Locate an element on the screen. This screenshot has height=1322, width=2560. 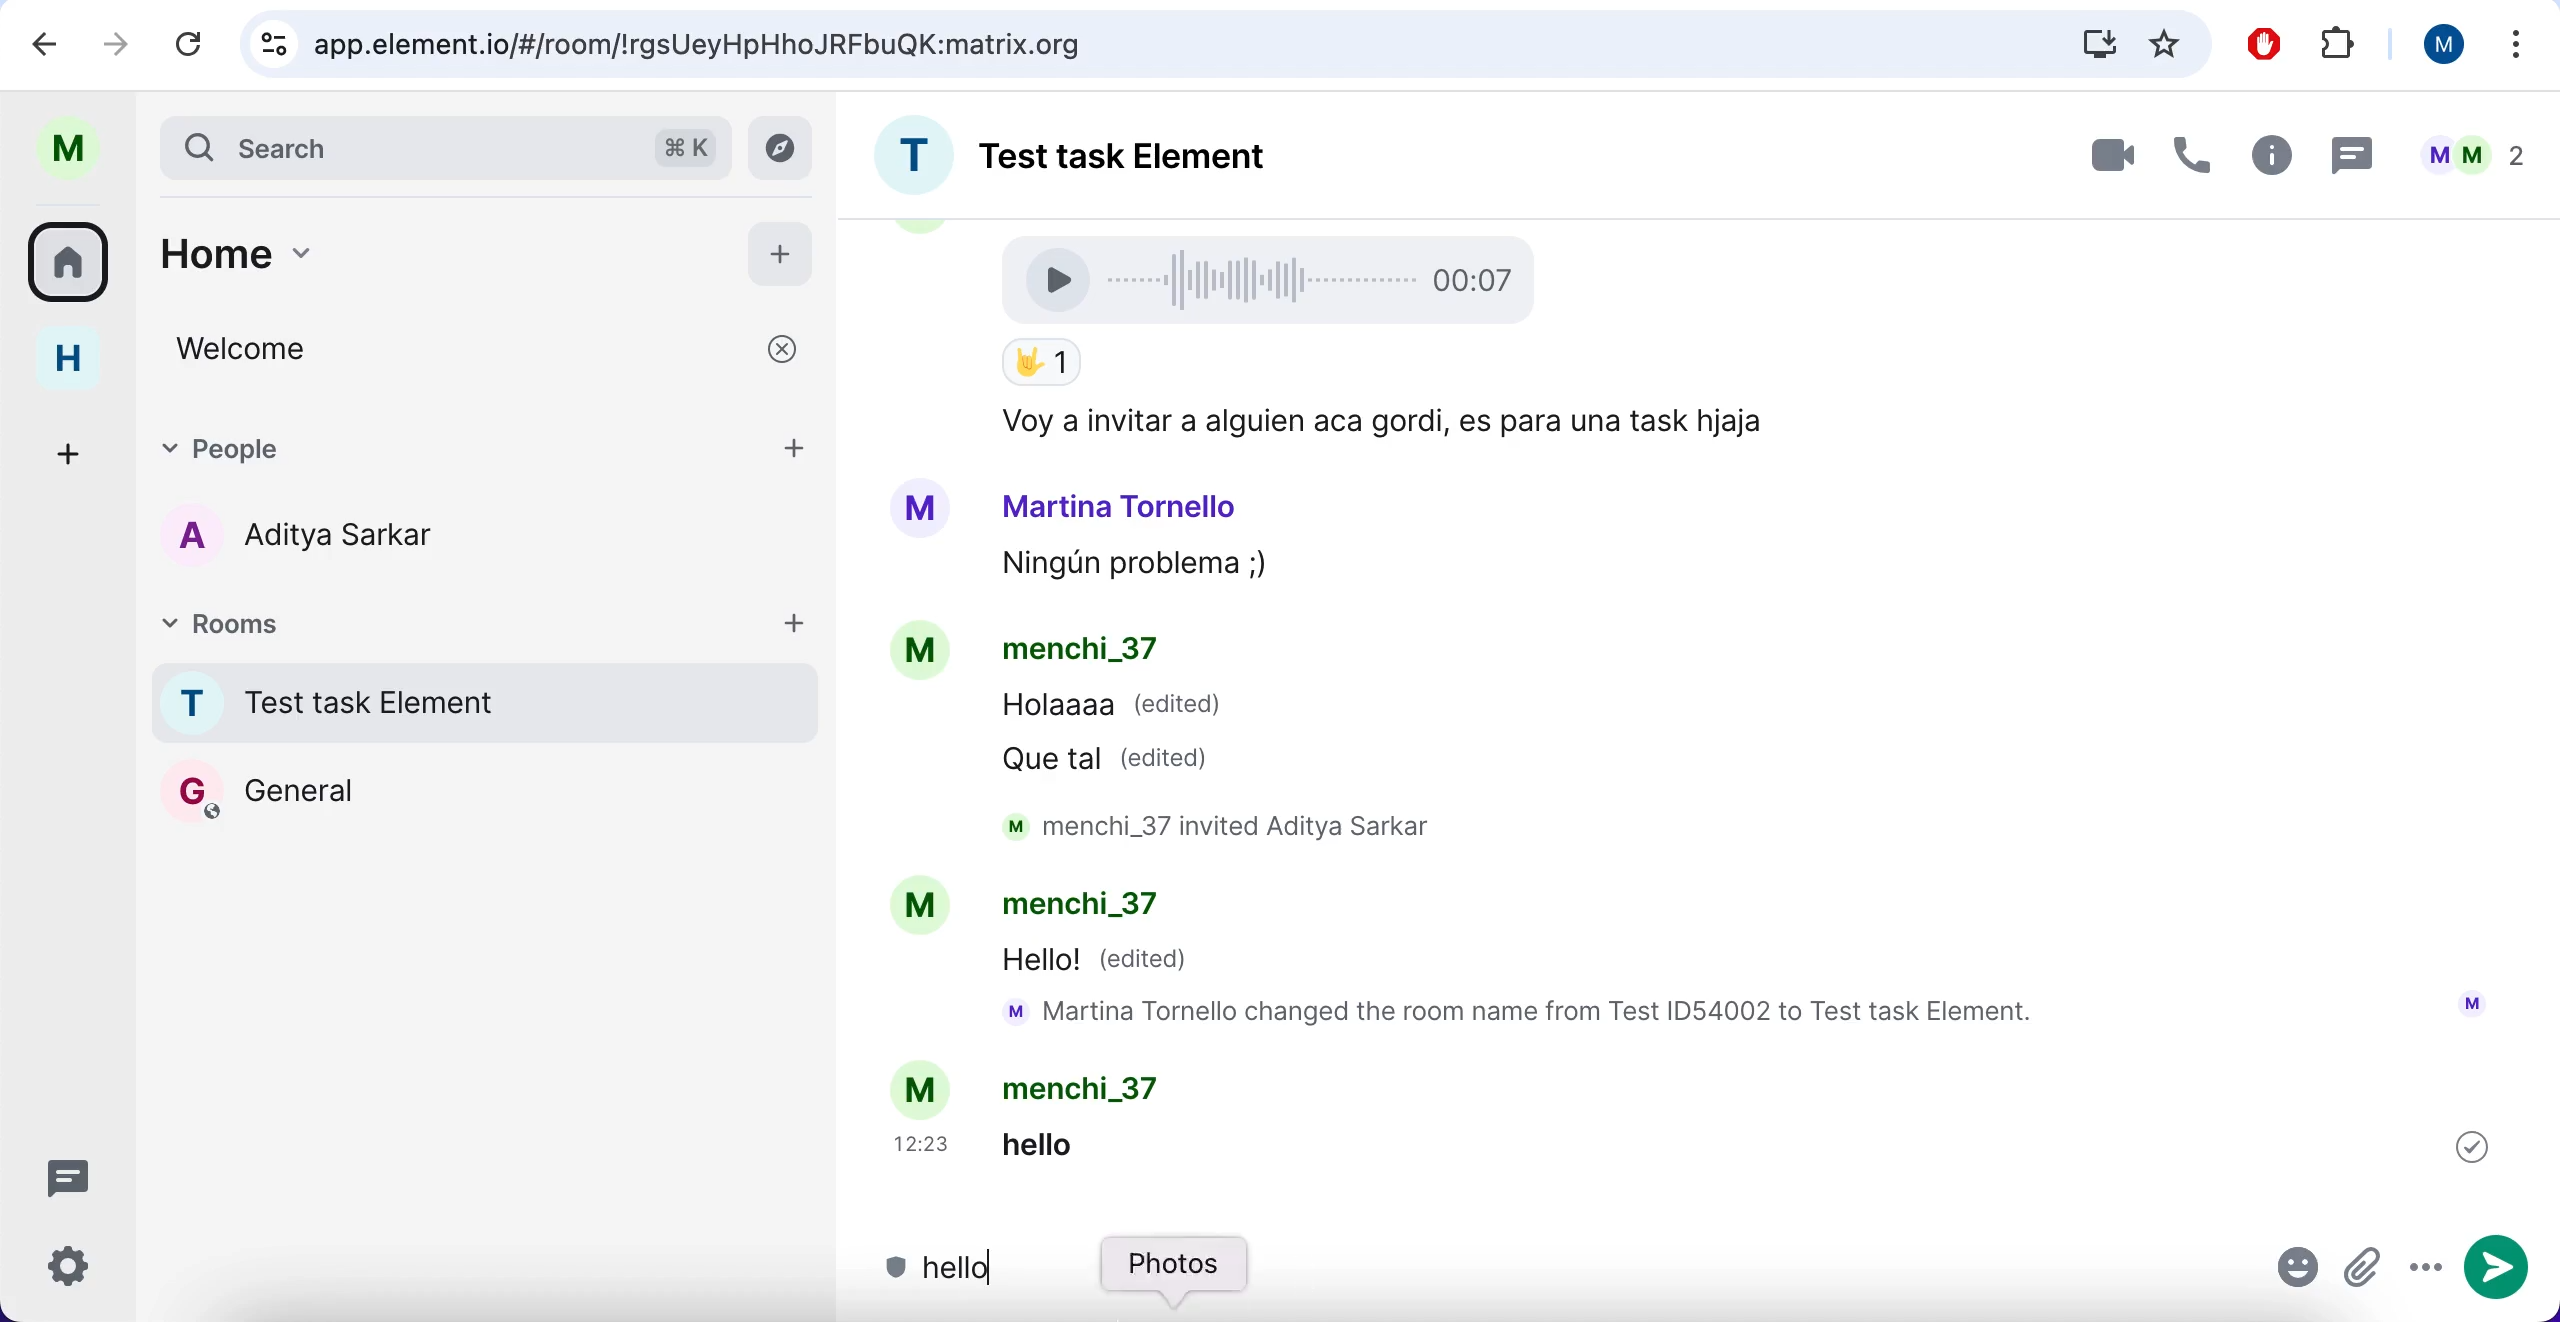
google search bar is located at coordinates (1138, 45).